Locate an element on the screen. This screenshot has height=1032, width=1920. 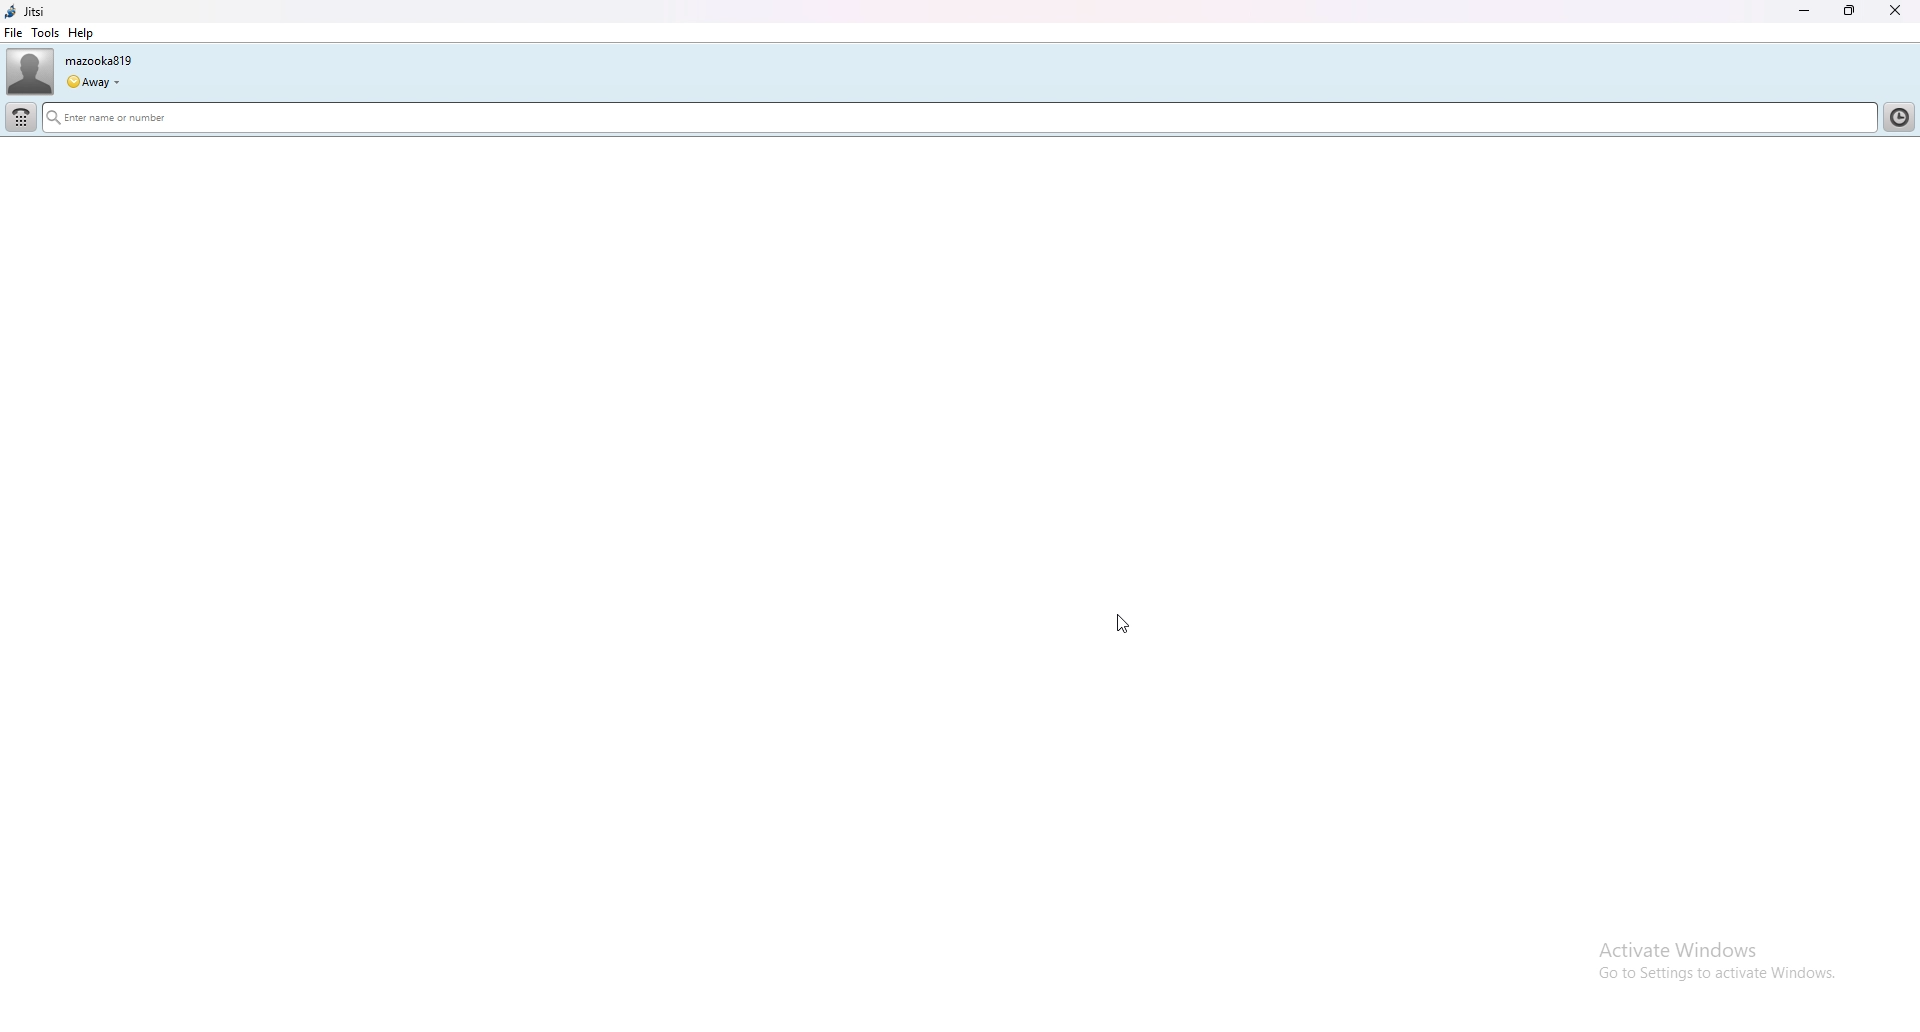
Activate Windows Go to Settings to activate Windows. is located at coordinates (1716, 946).